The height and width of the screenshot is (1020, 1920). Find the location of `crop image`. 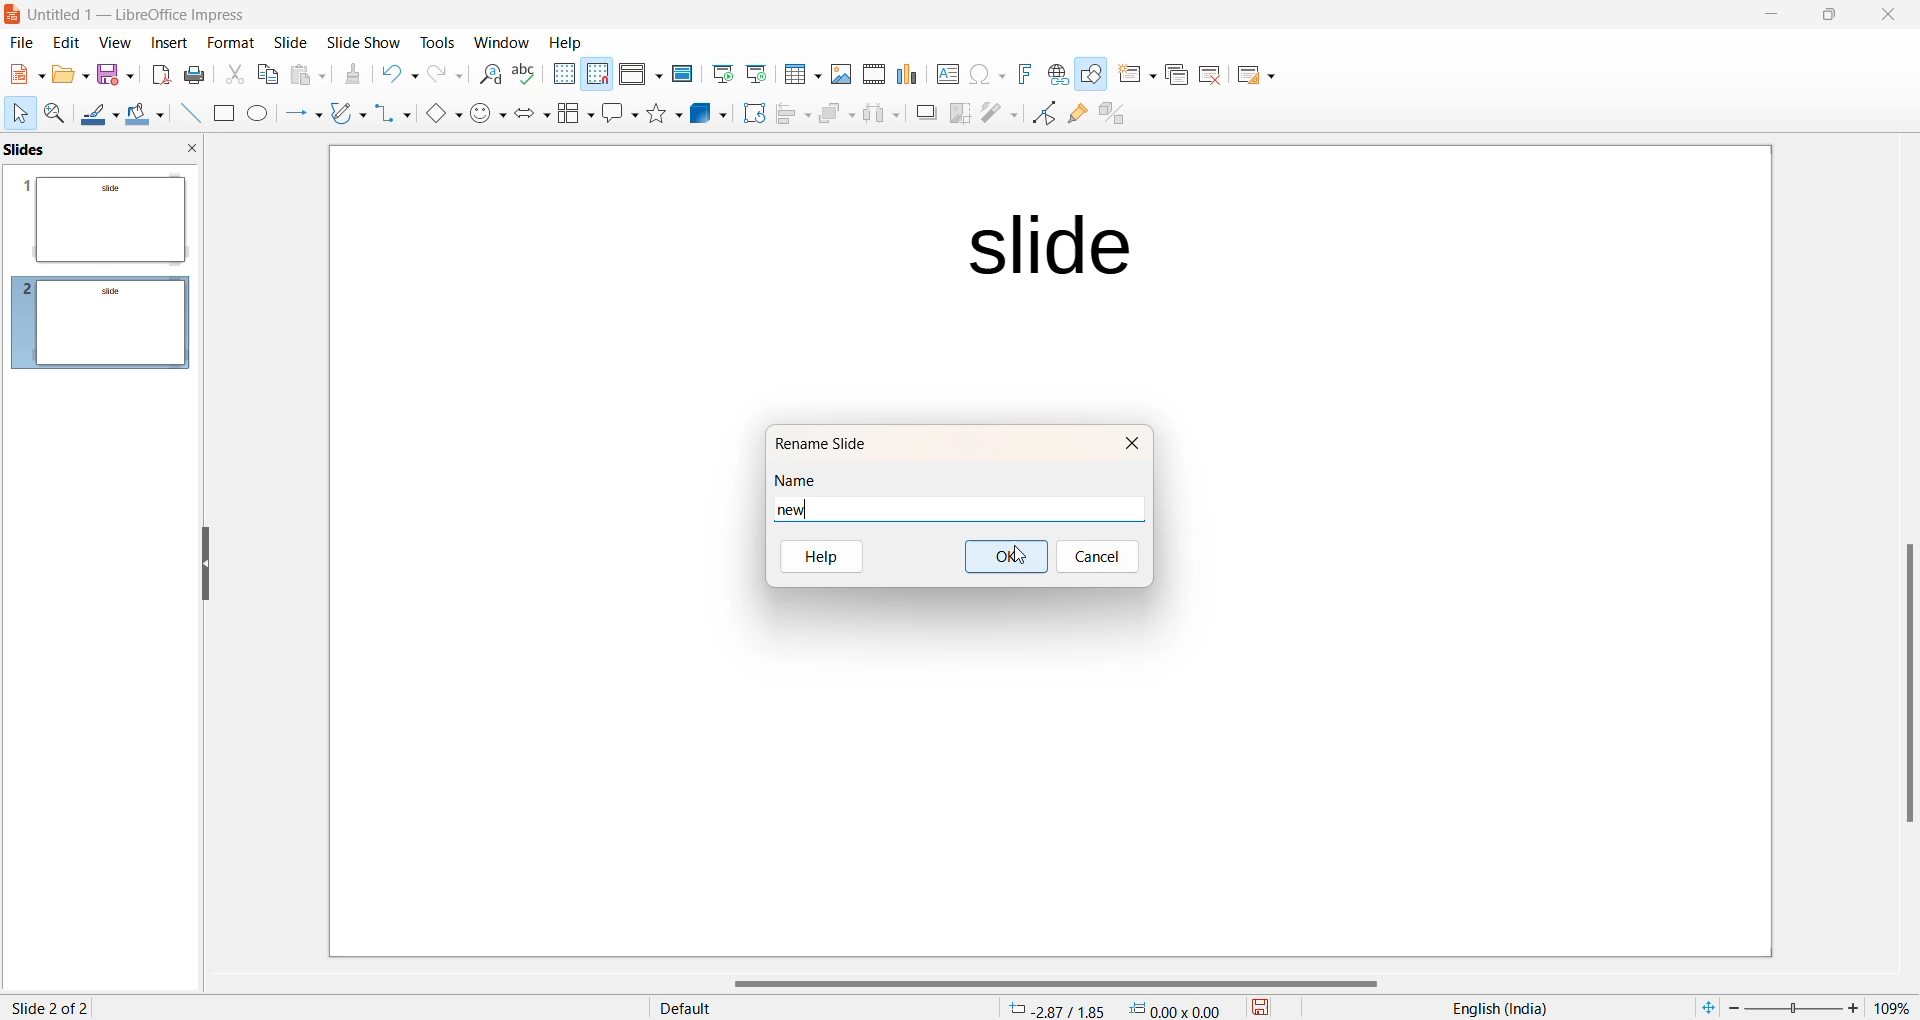

crop image is located at coordinates (957, 114).